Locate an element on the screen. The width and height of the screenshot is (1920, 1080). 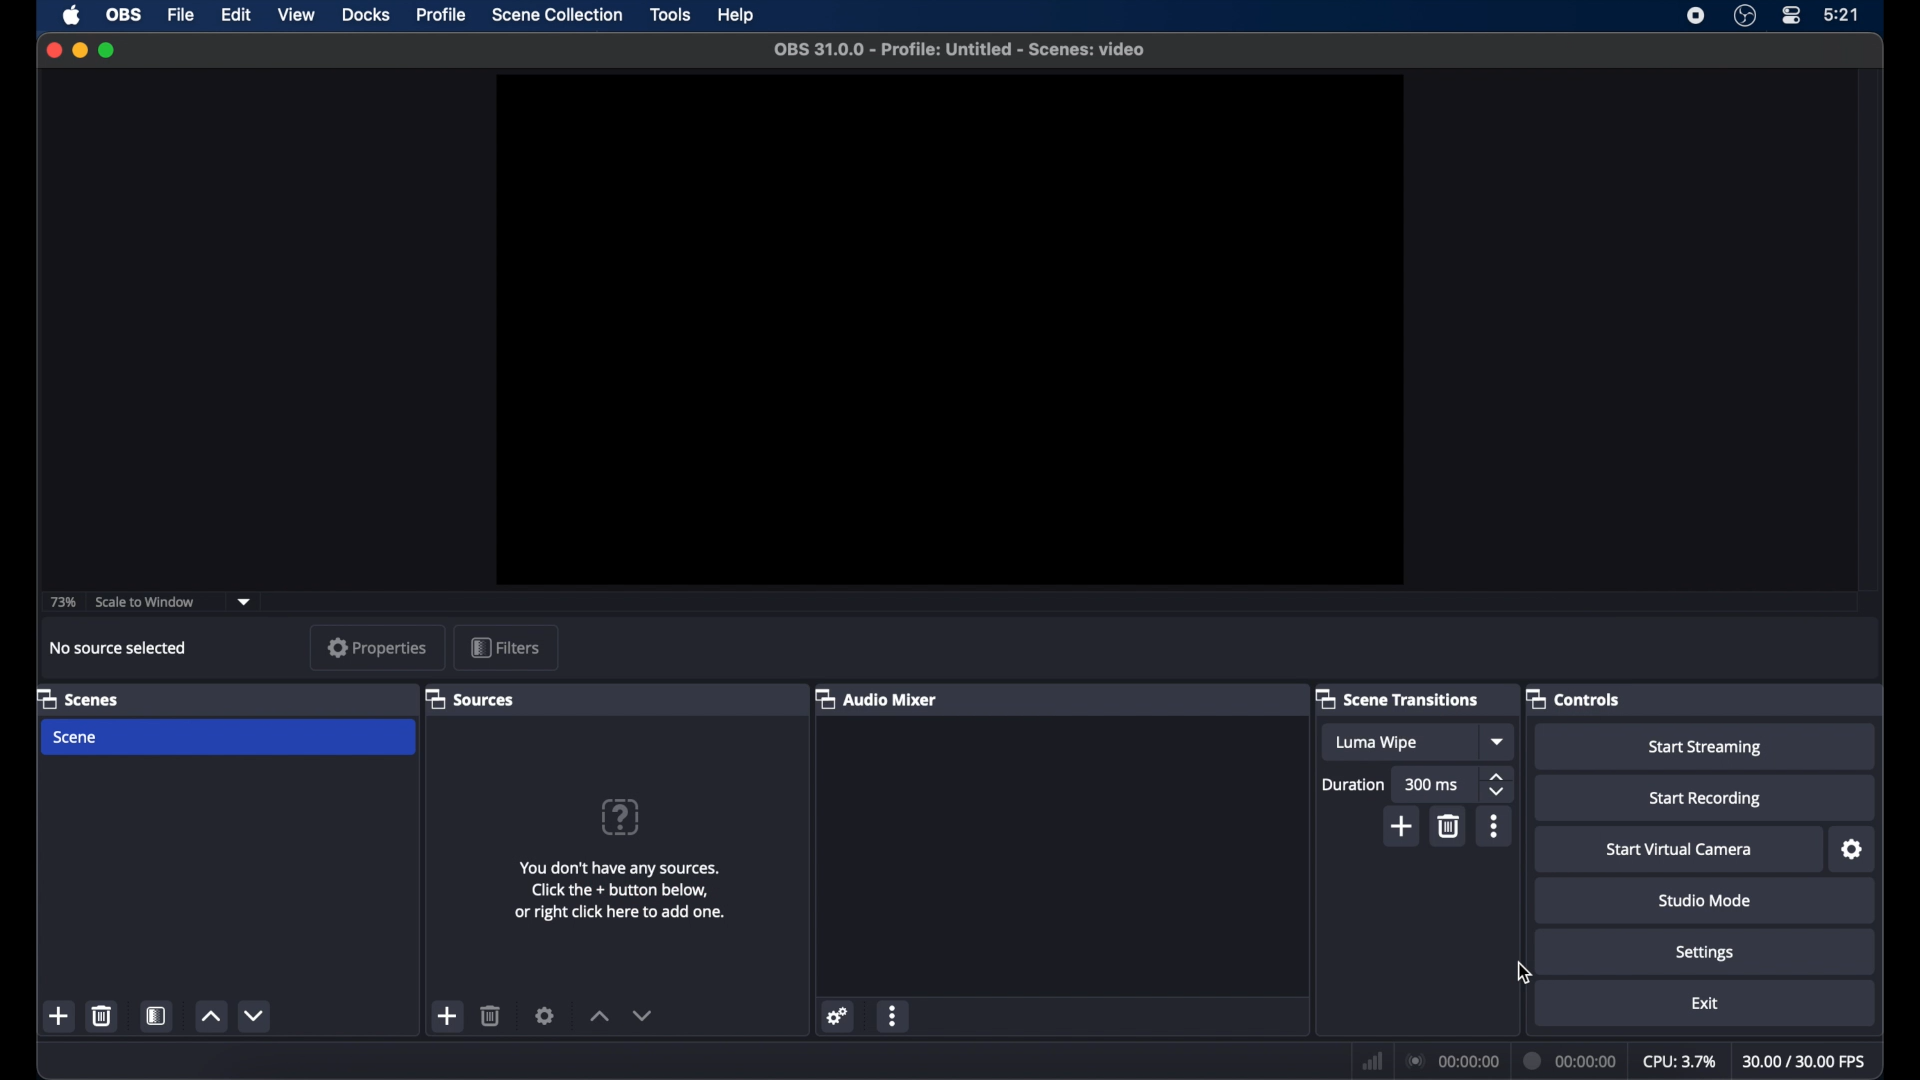
delete is located at coordinates (101, 1015).